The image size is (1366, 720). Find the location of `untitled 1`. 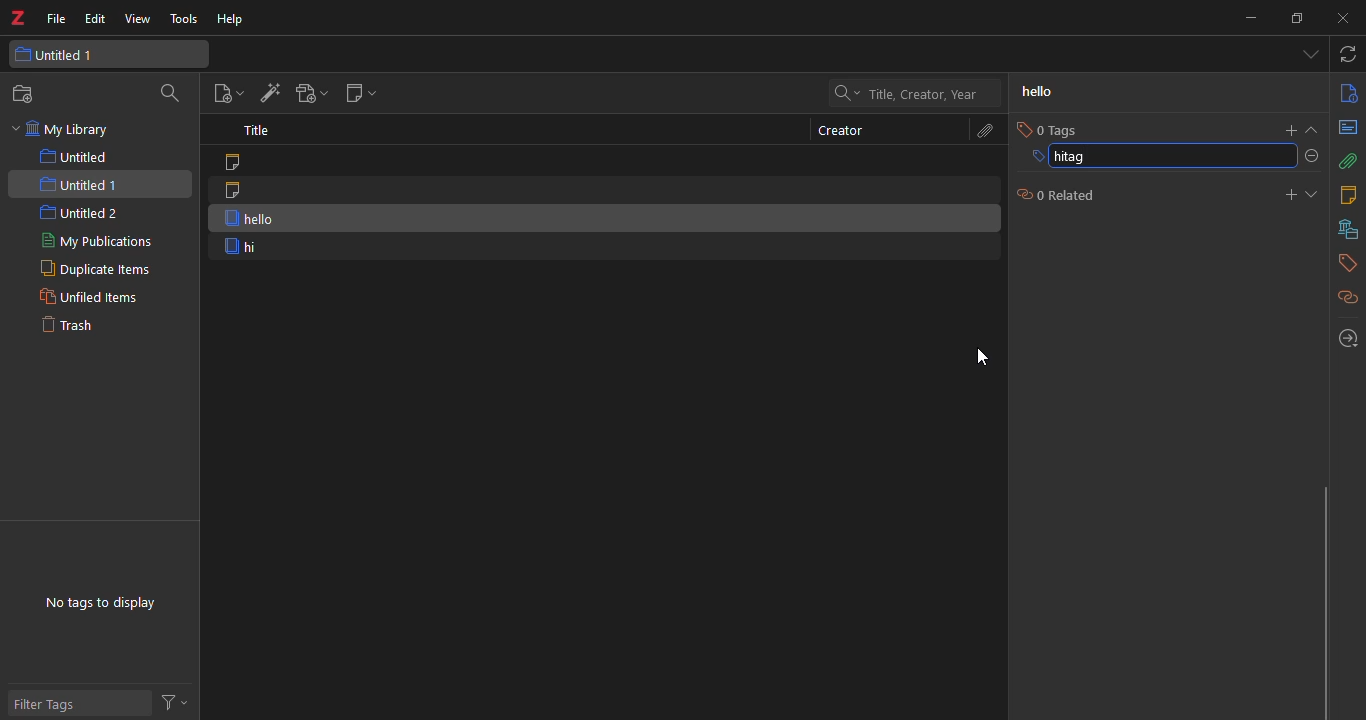

untitled 1 is located at coordinates (80, 183).